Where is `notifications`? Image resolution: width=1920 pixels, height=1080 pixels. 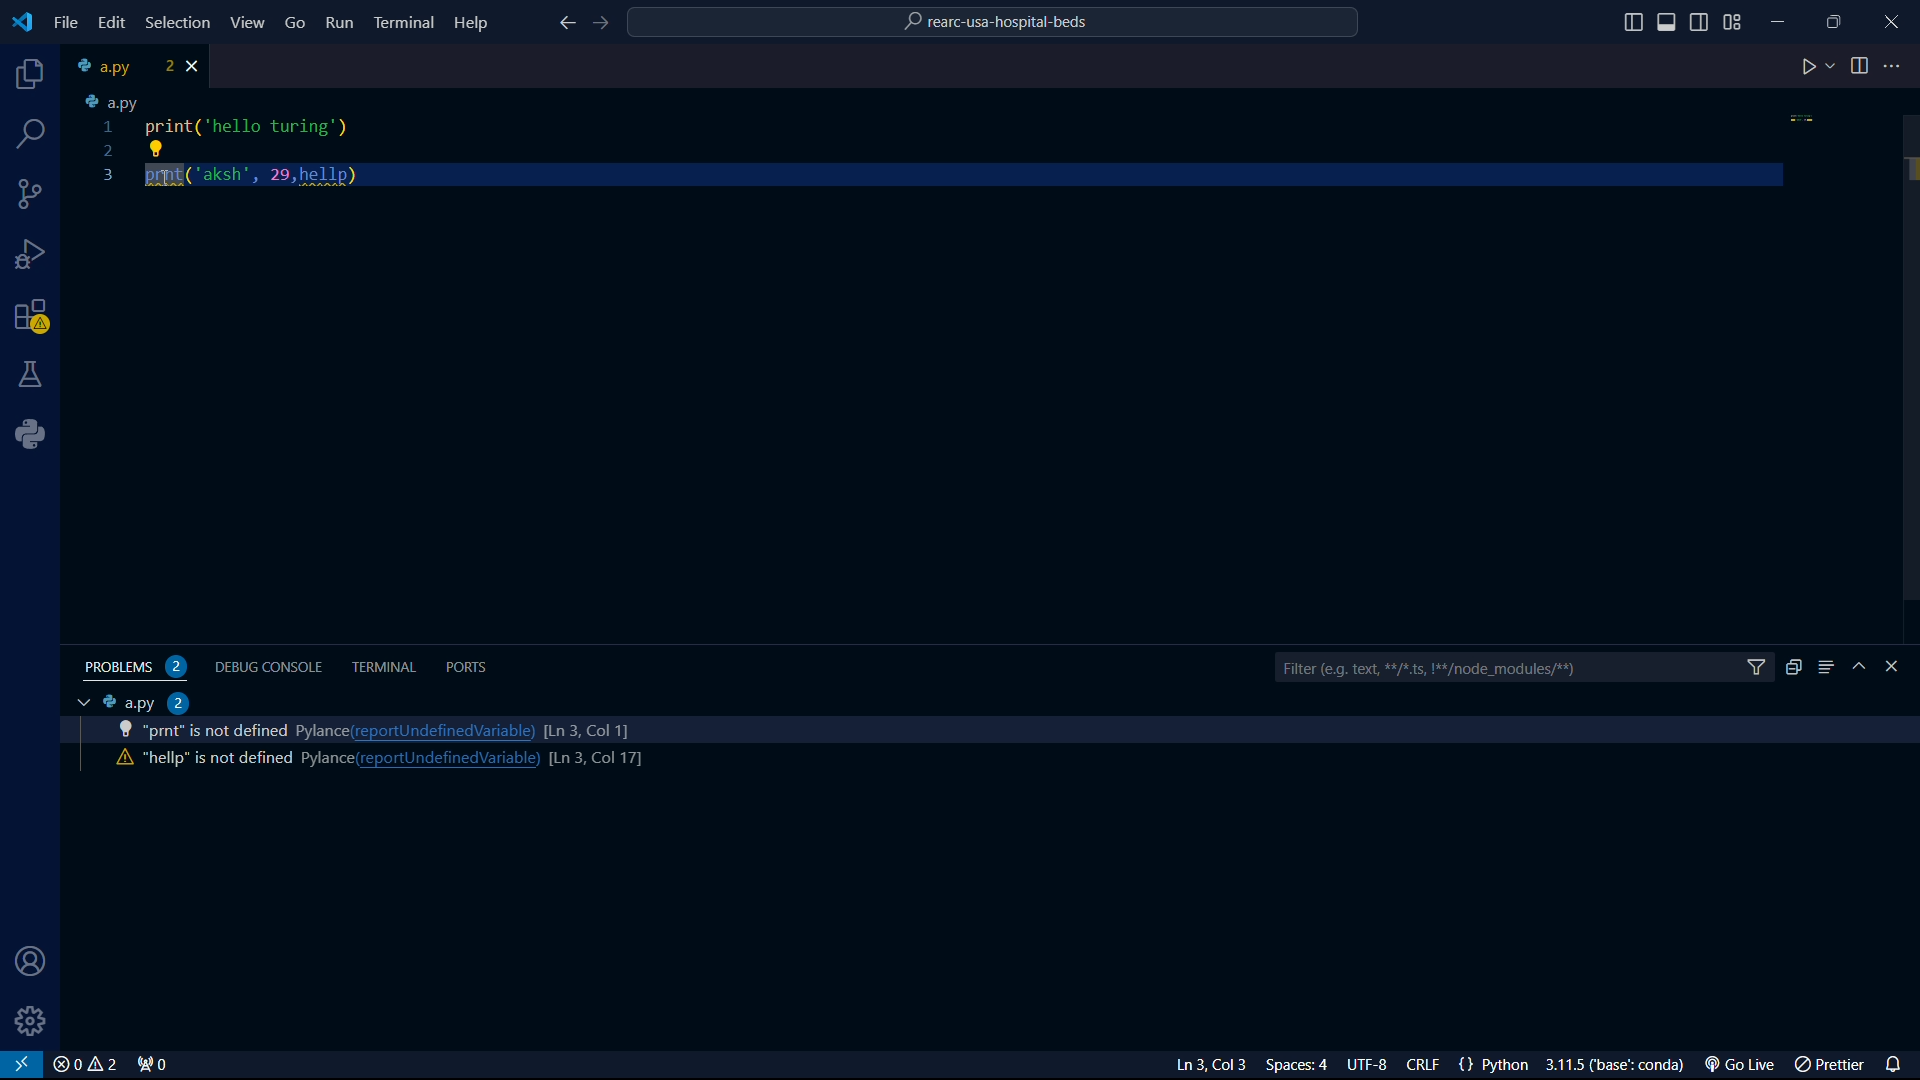
notifications is located at coordinates (1898, 1062).